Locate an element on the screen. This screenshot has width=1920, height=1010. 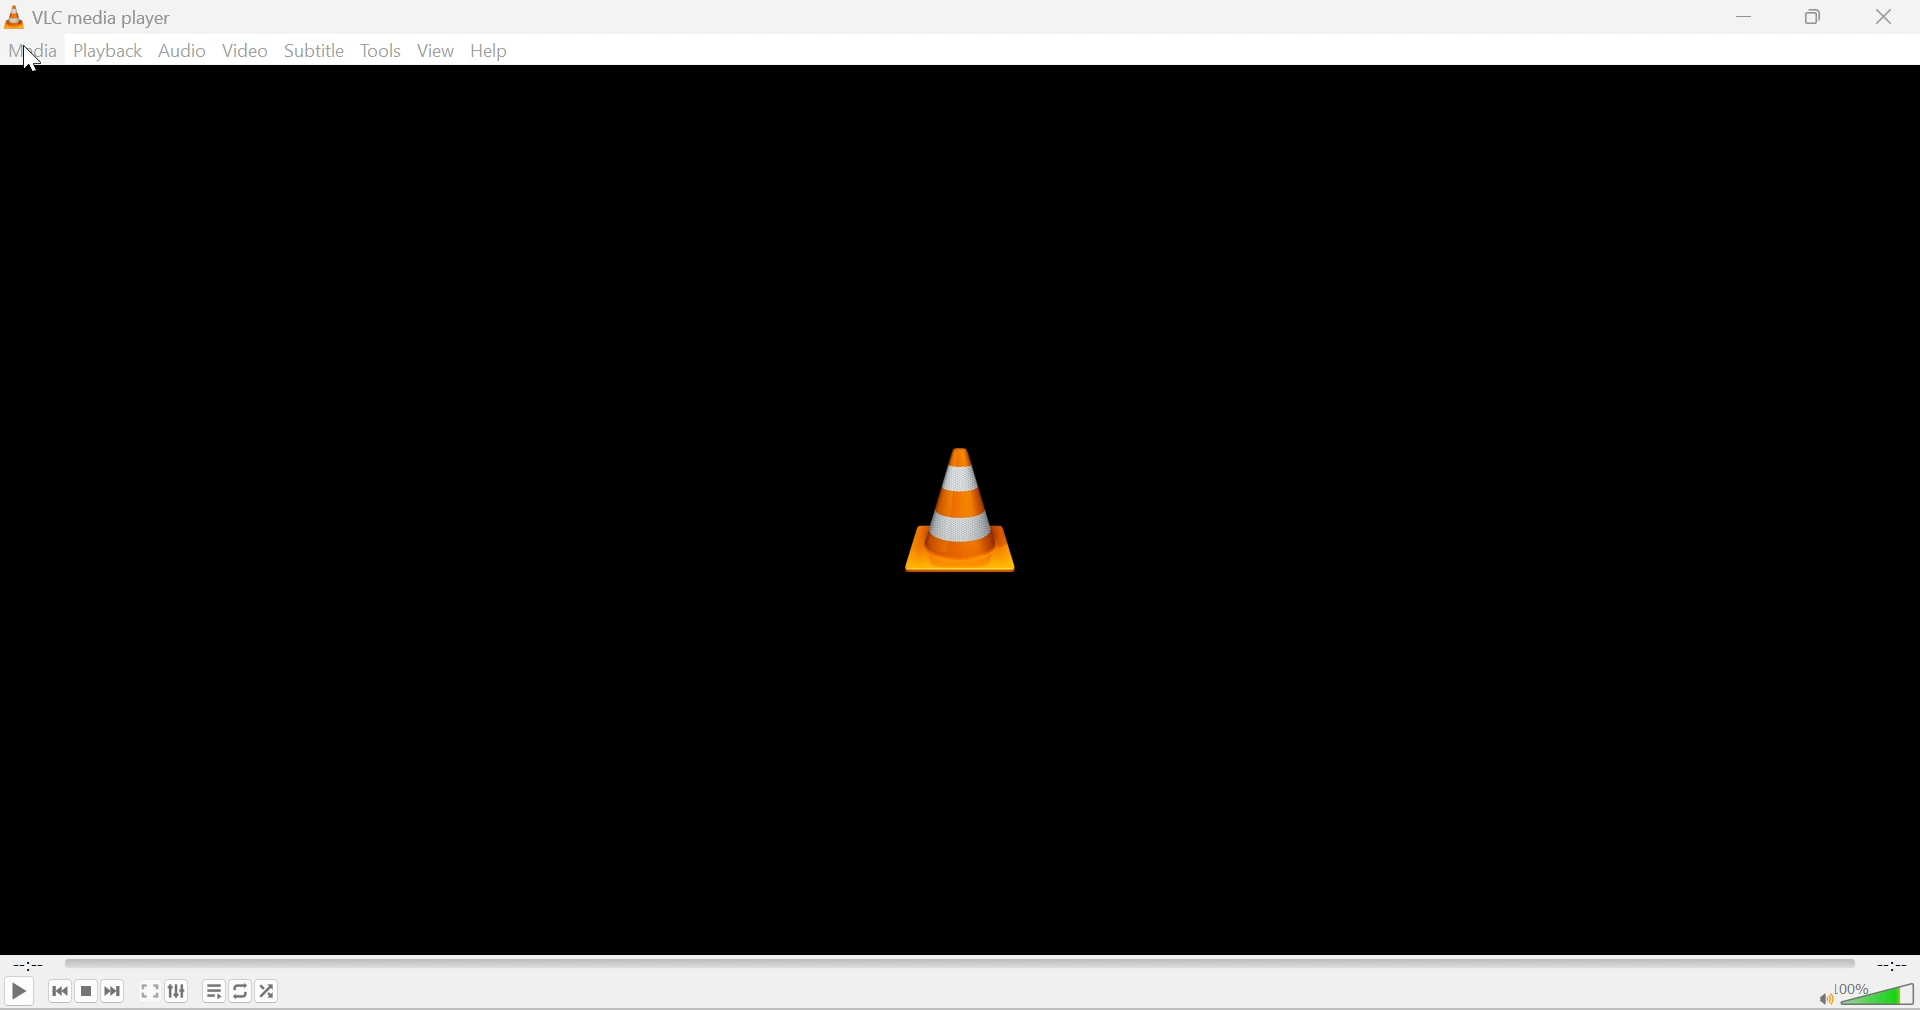
Start Time is located at coordinates (27, 968).